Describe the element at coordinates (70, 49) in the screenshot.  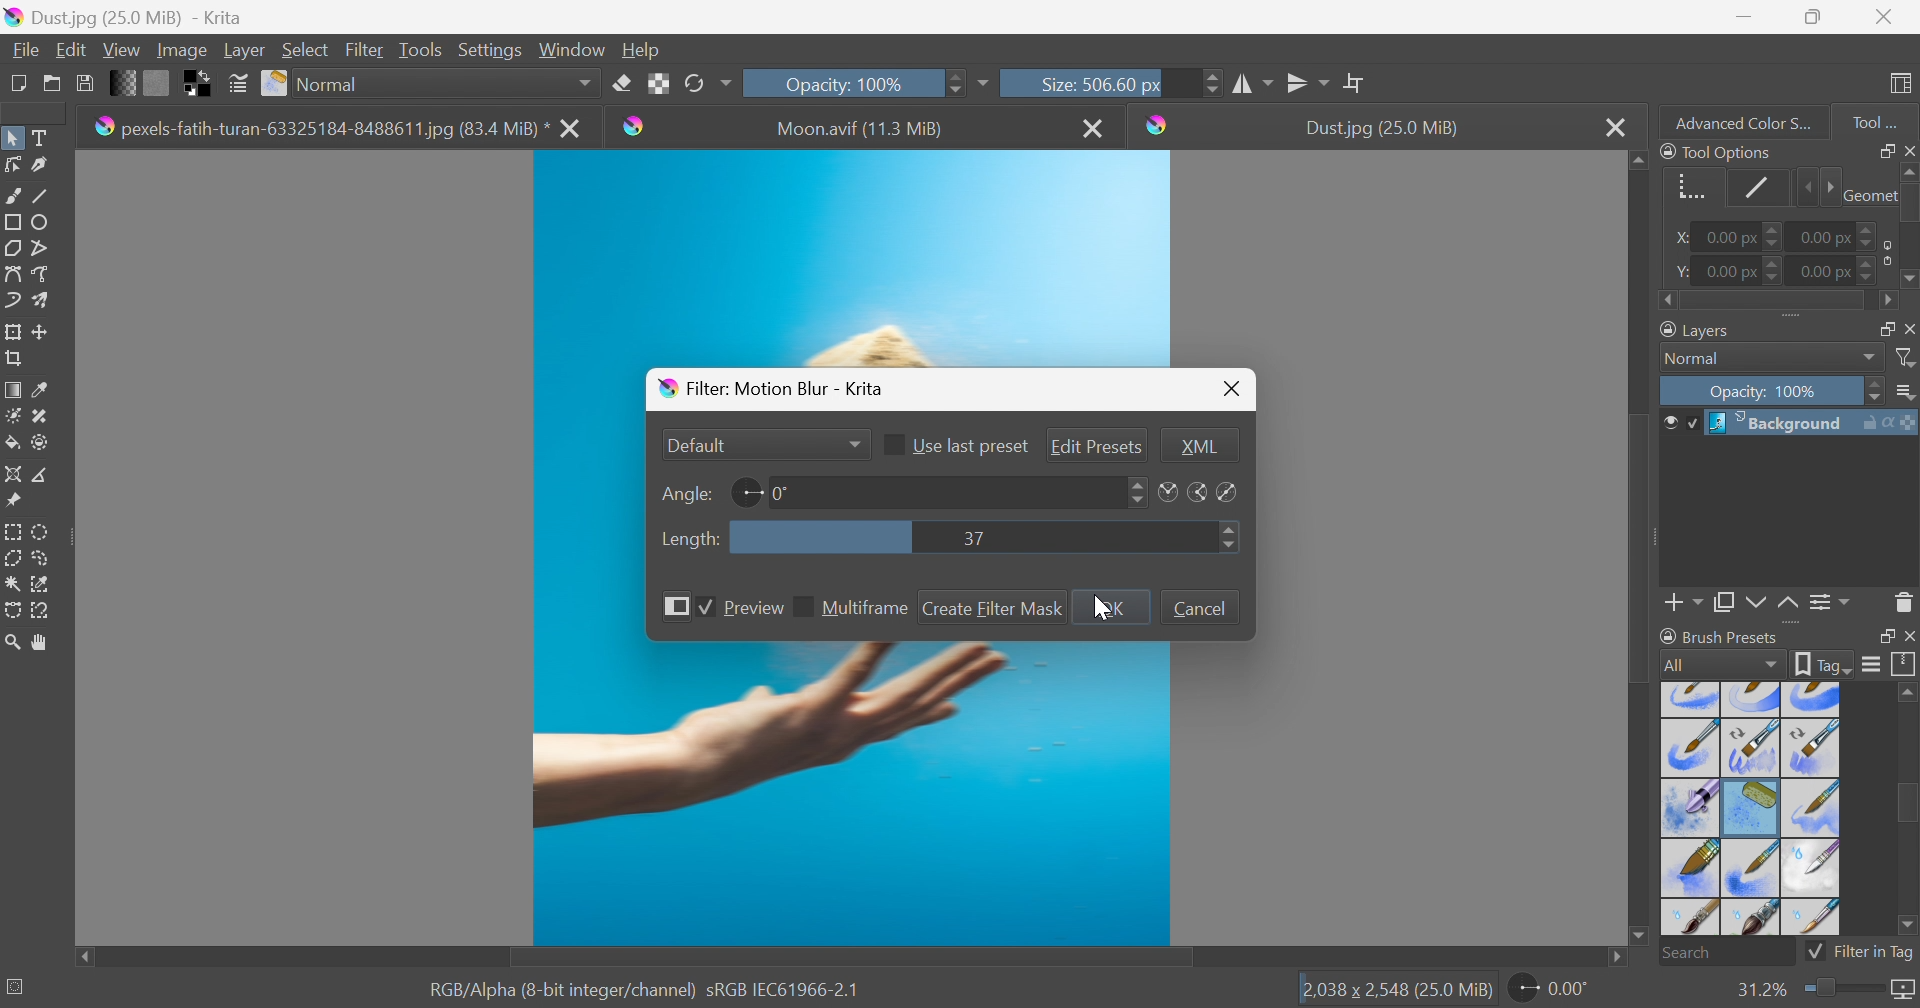
I see `Edit` at that location.